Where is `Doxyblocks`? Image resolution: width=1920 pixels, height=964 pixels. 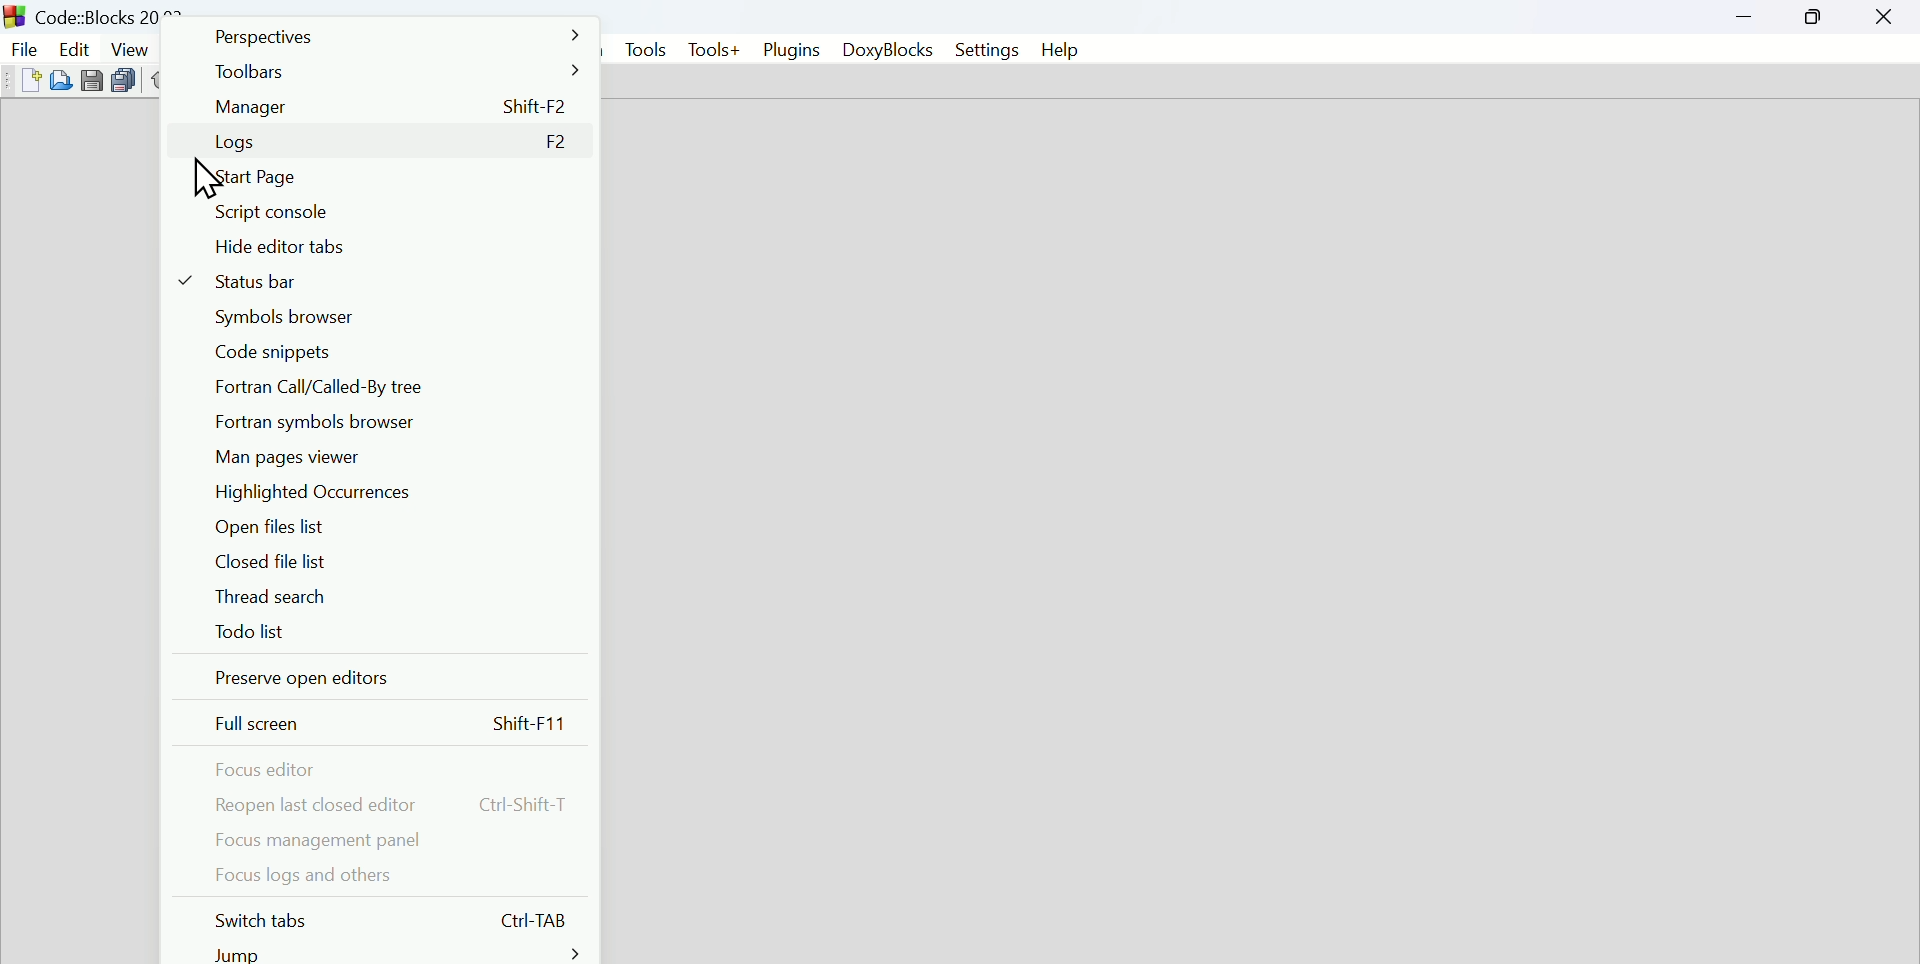
Doxyblocks is located at coordinates (885, 49).